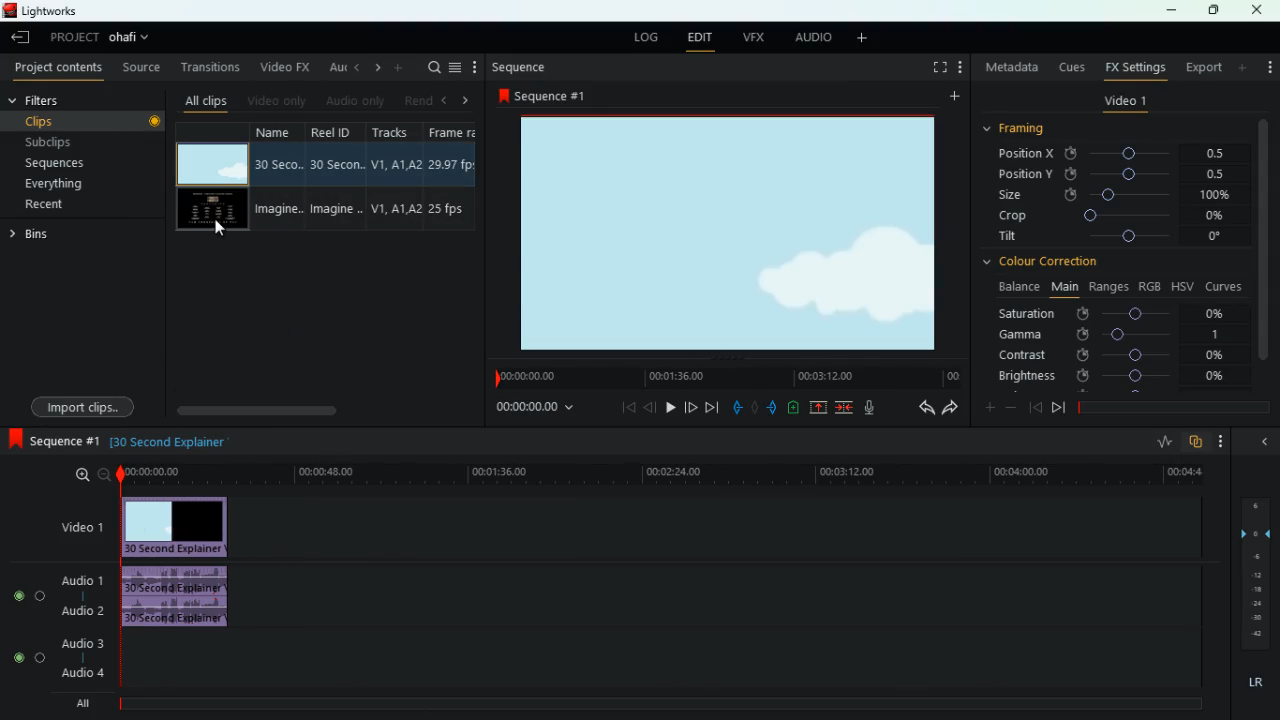 This screenshot has width=1280, height=720. What do you see at coordinates (1026, 129) in the screenshot?
I see `framing` at bounding box center [1026, 129].